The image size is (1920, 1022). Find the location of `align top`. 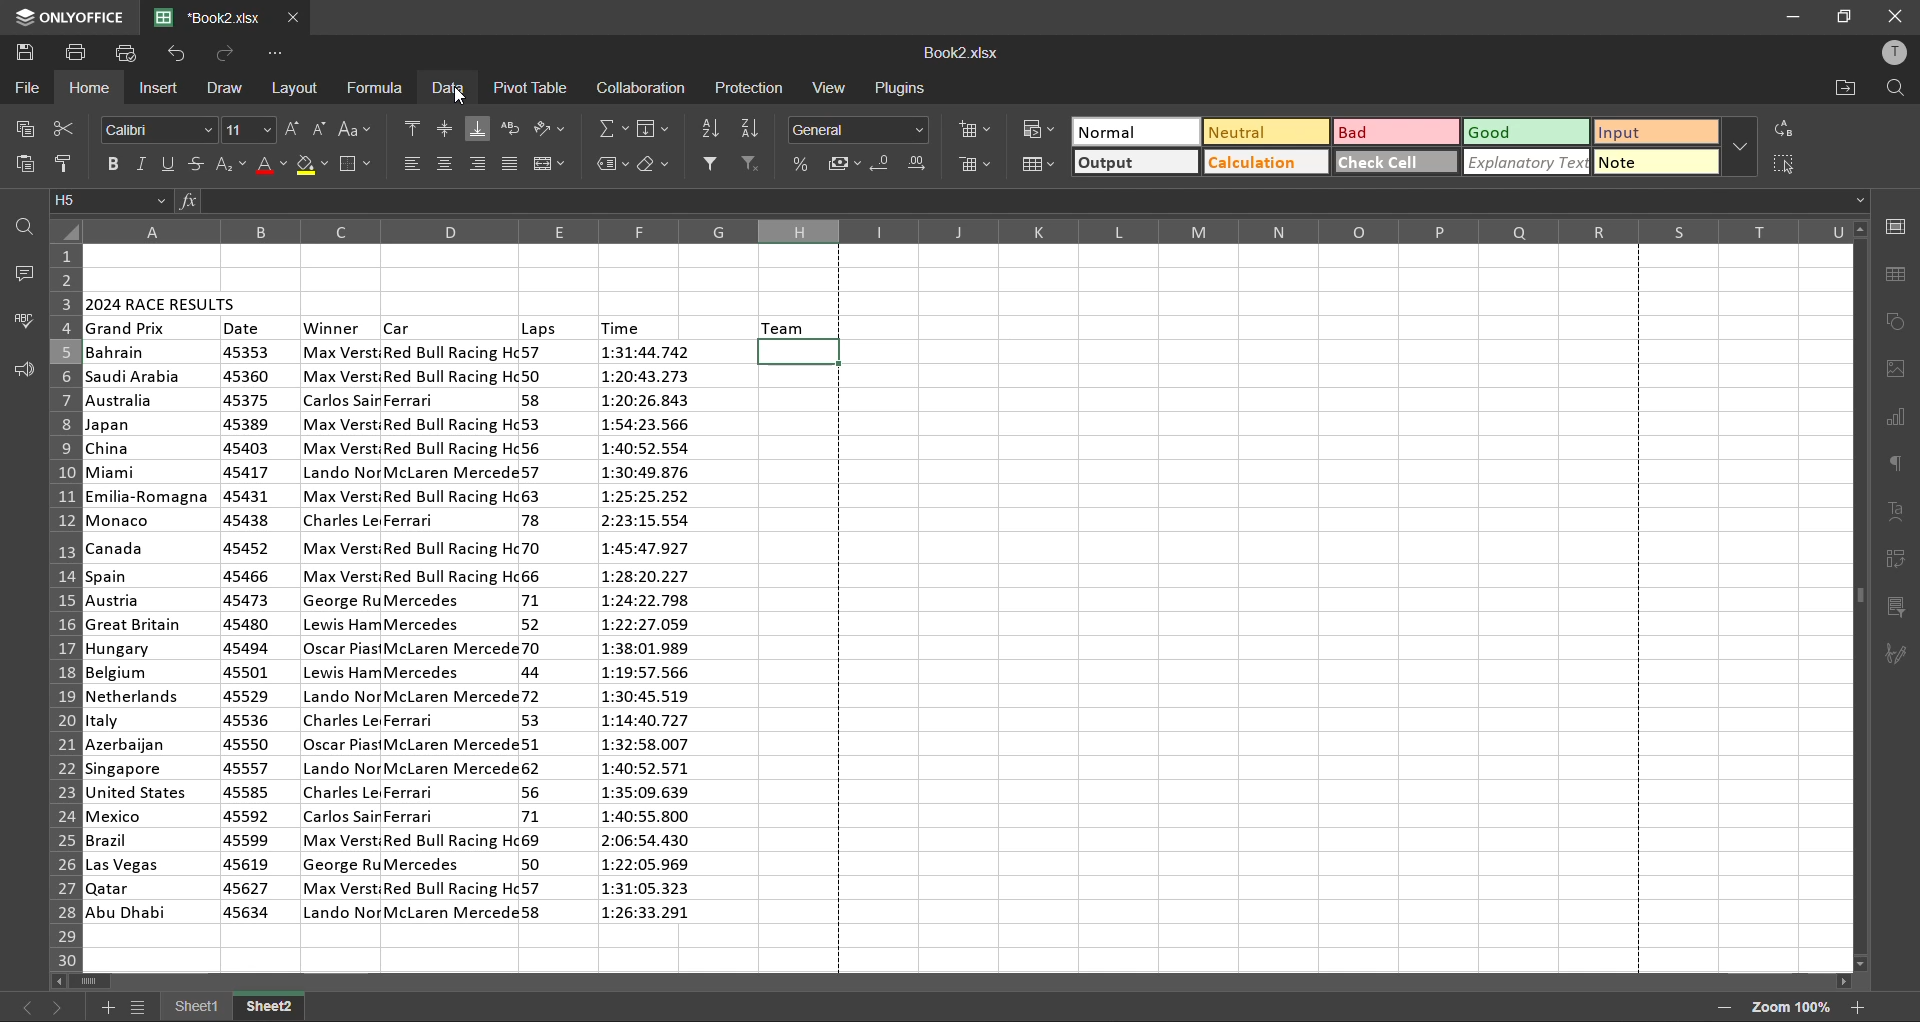

align top is located at coordinates (412, 127).